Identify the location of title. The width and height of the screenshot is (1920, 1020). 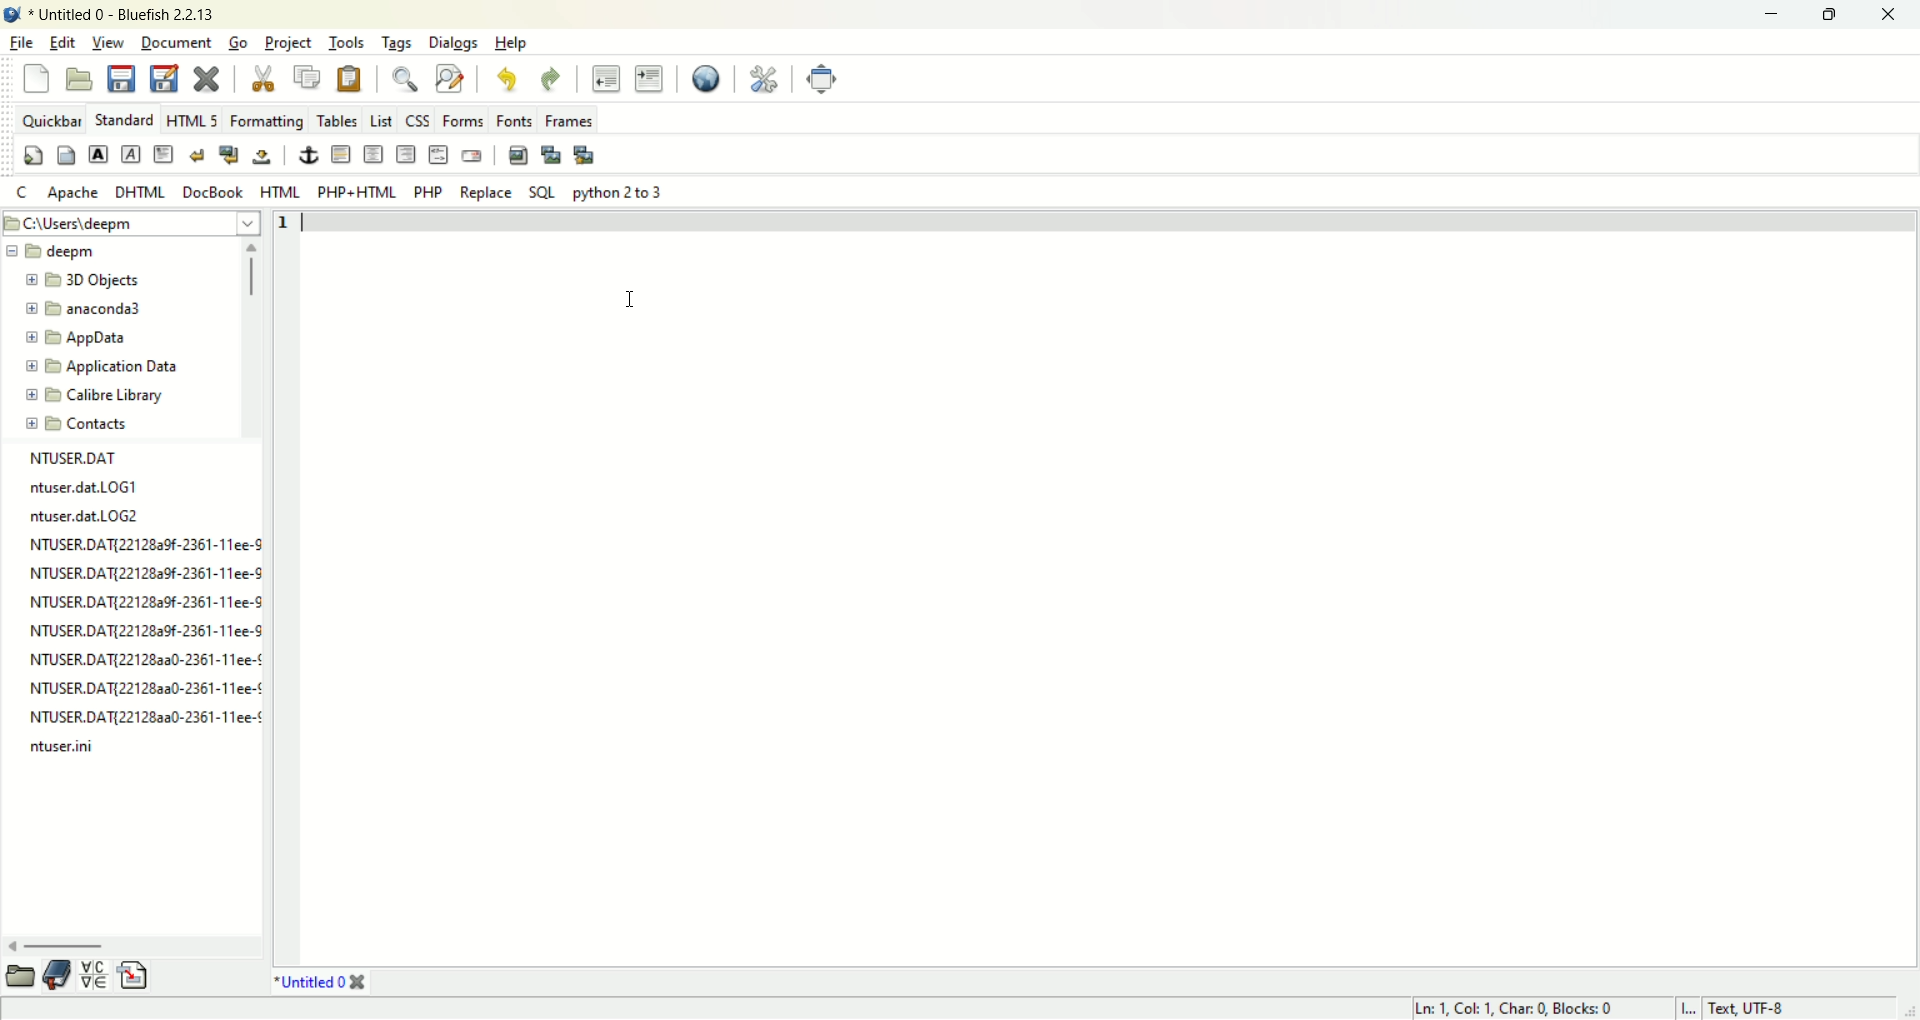
(127, 13).